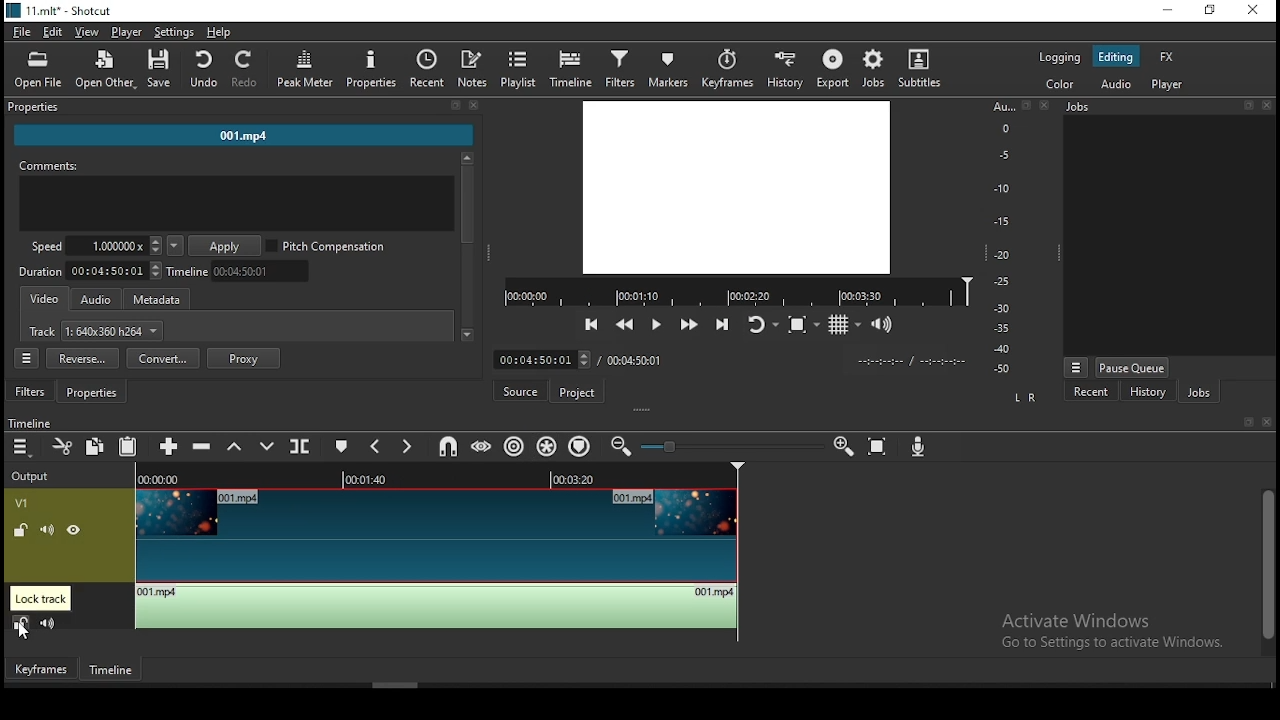 This screenshot has width=1280, height=720. I want to click on filters, so click(622, 68).